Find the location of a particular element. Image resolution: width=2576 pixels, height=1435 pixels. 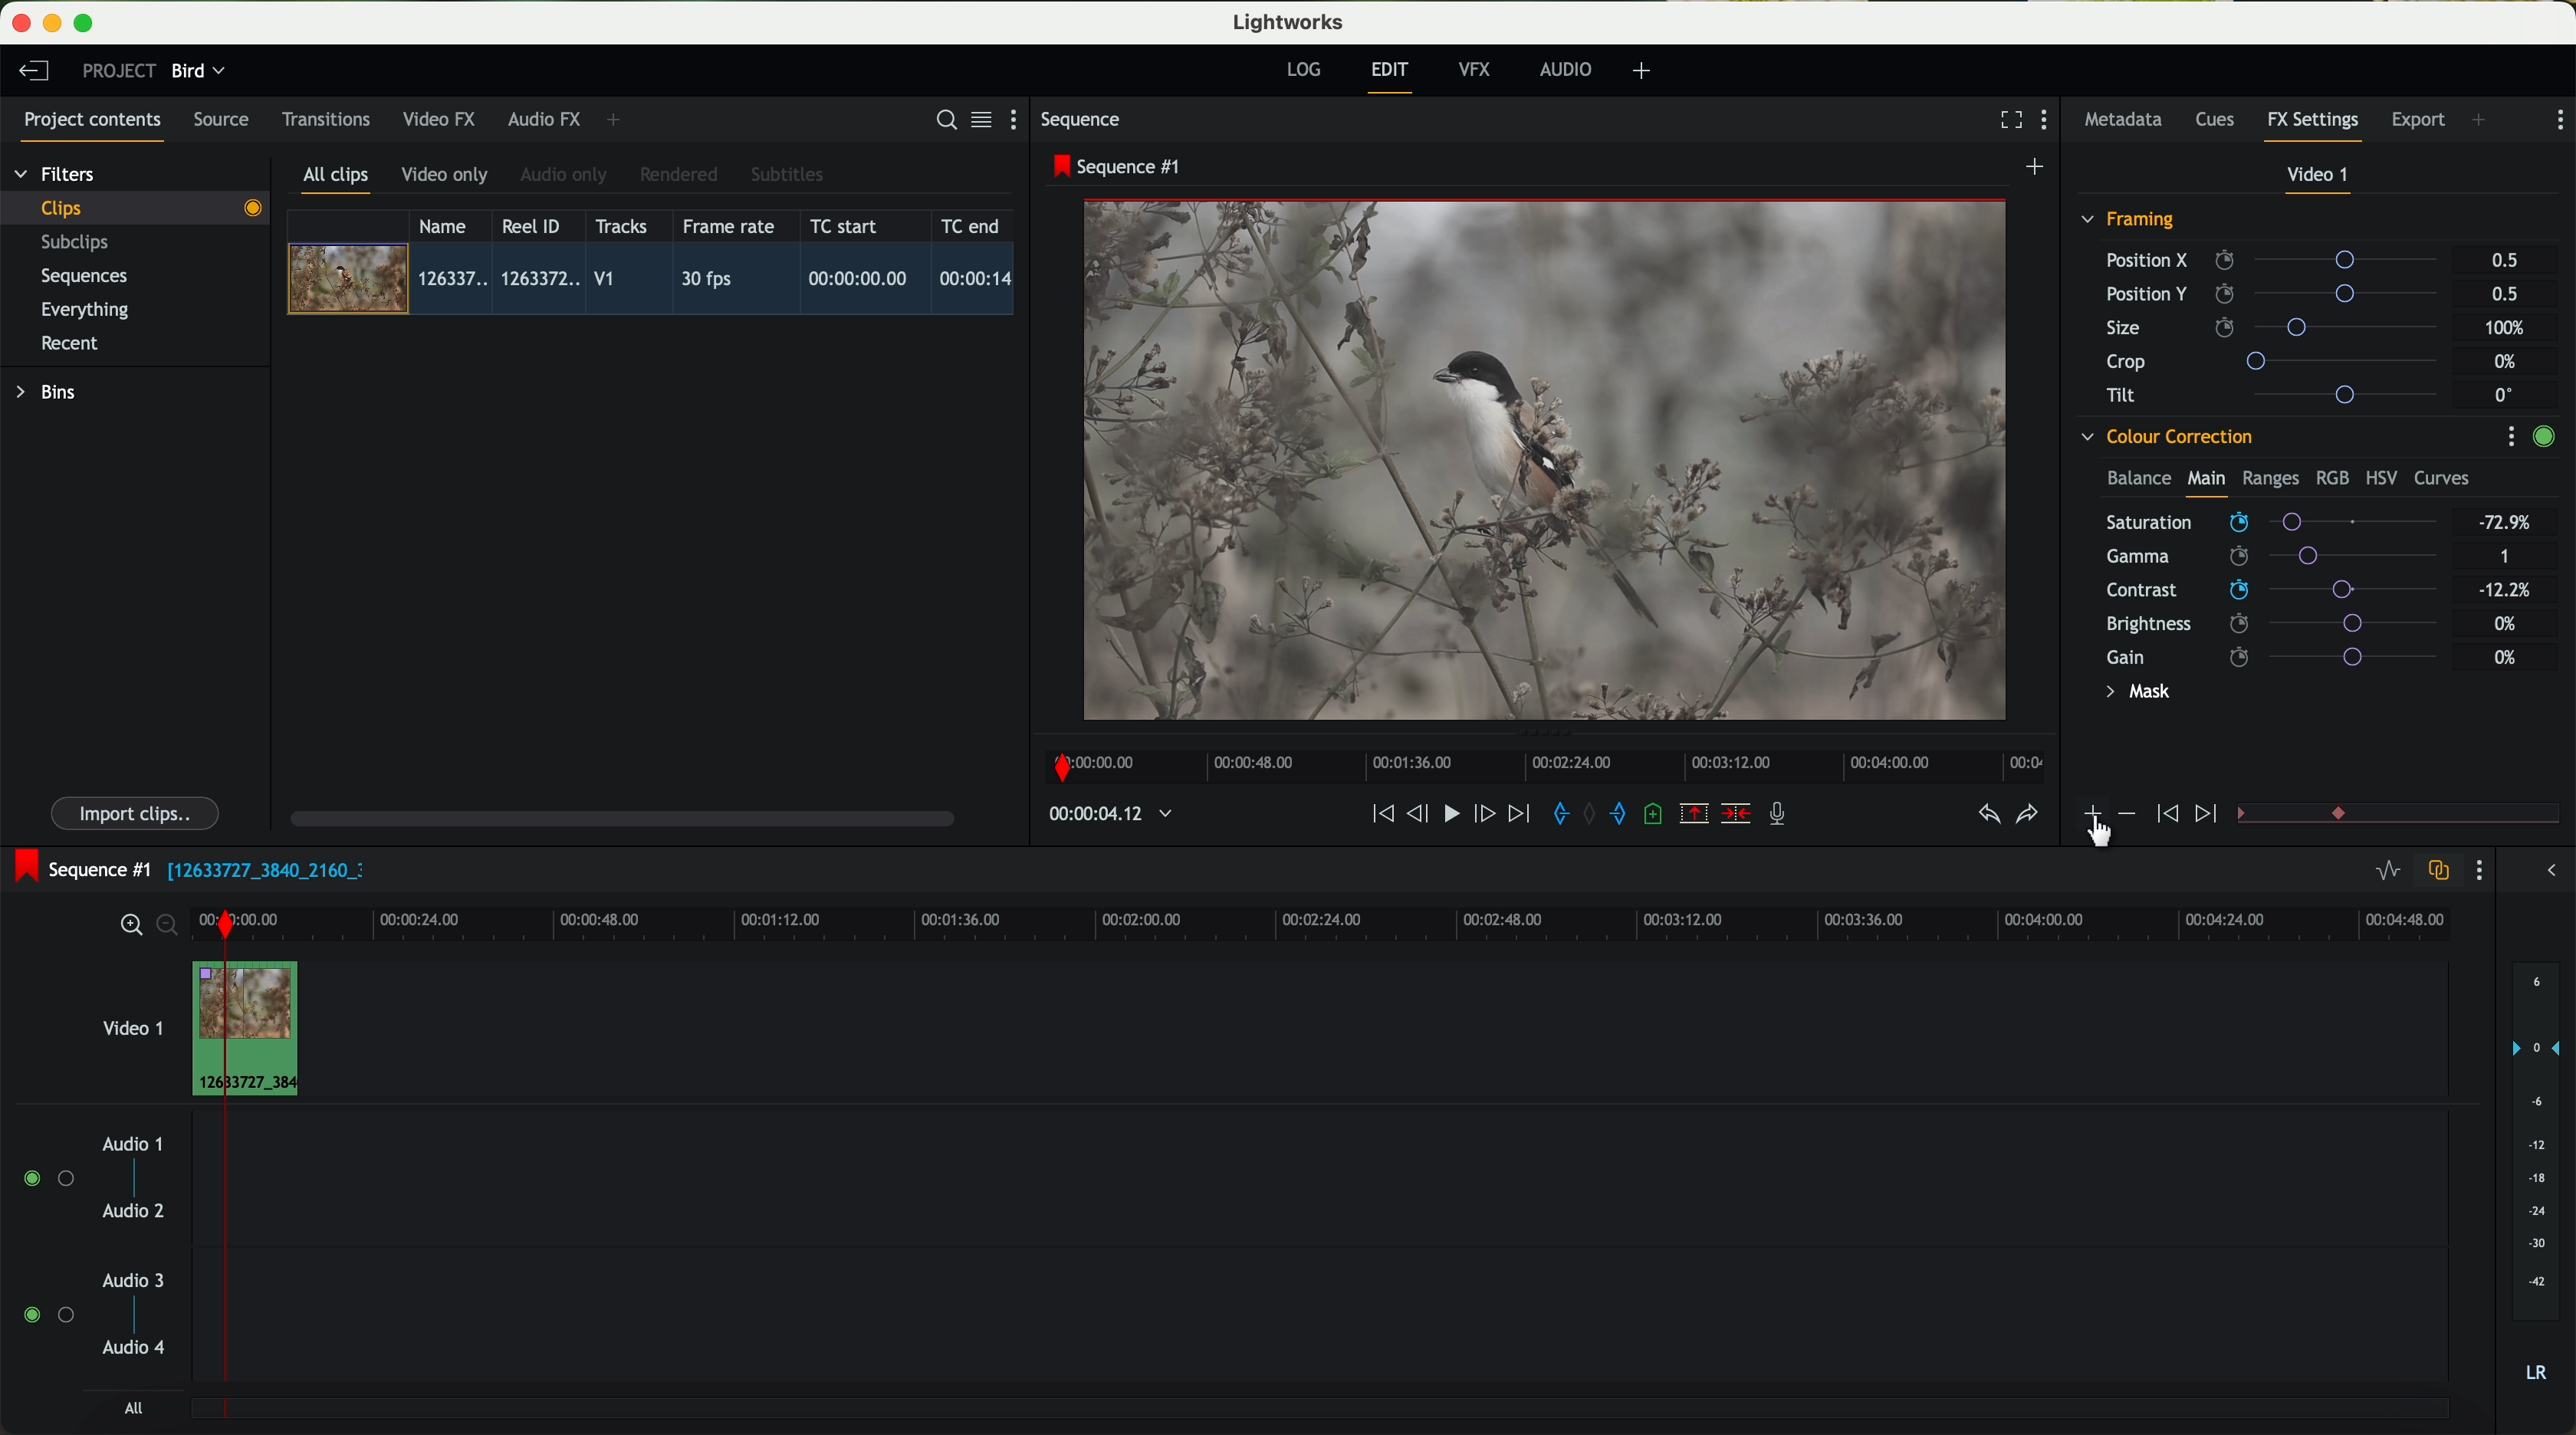

TC end is located at coordinates (972, 225).